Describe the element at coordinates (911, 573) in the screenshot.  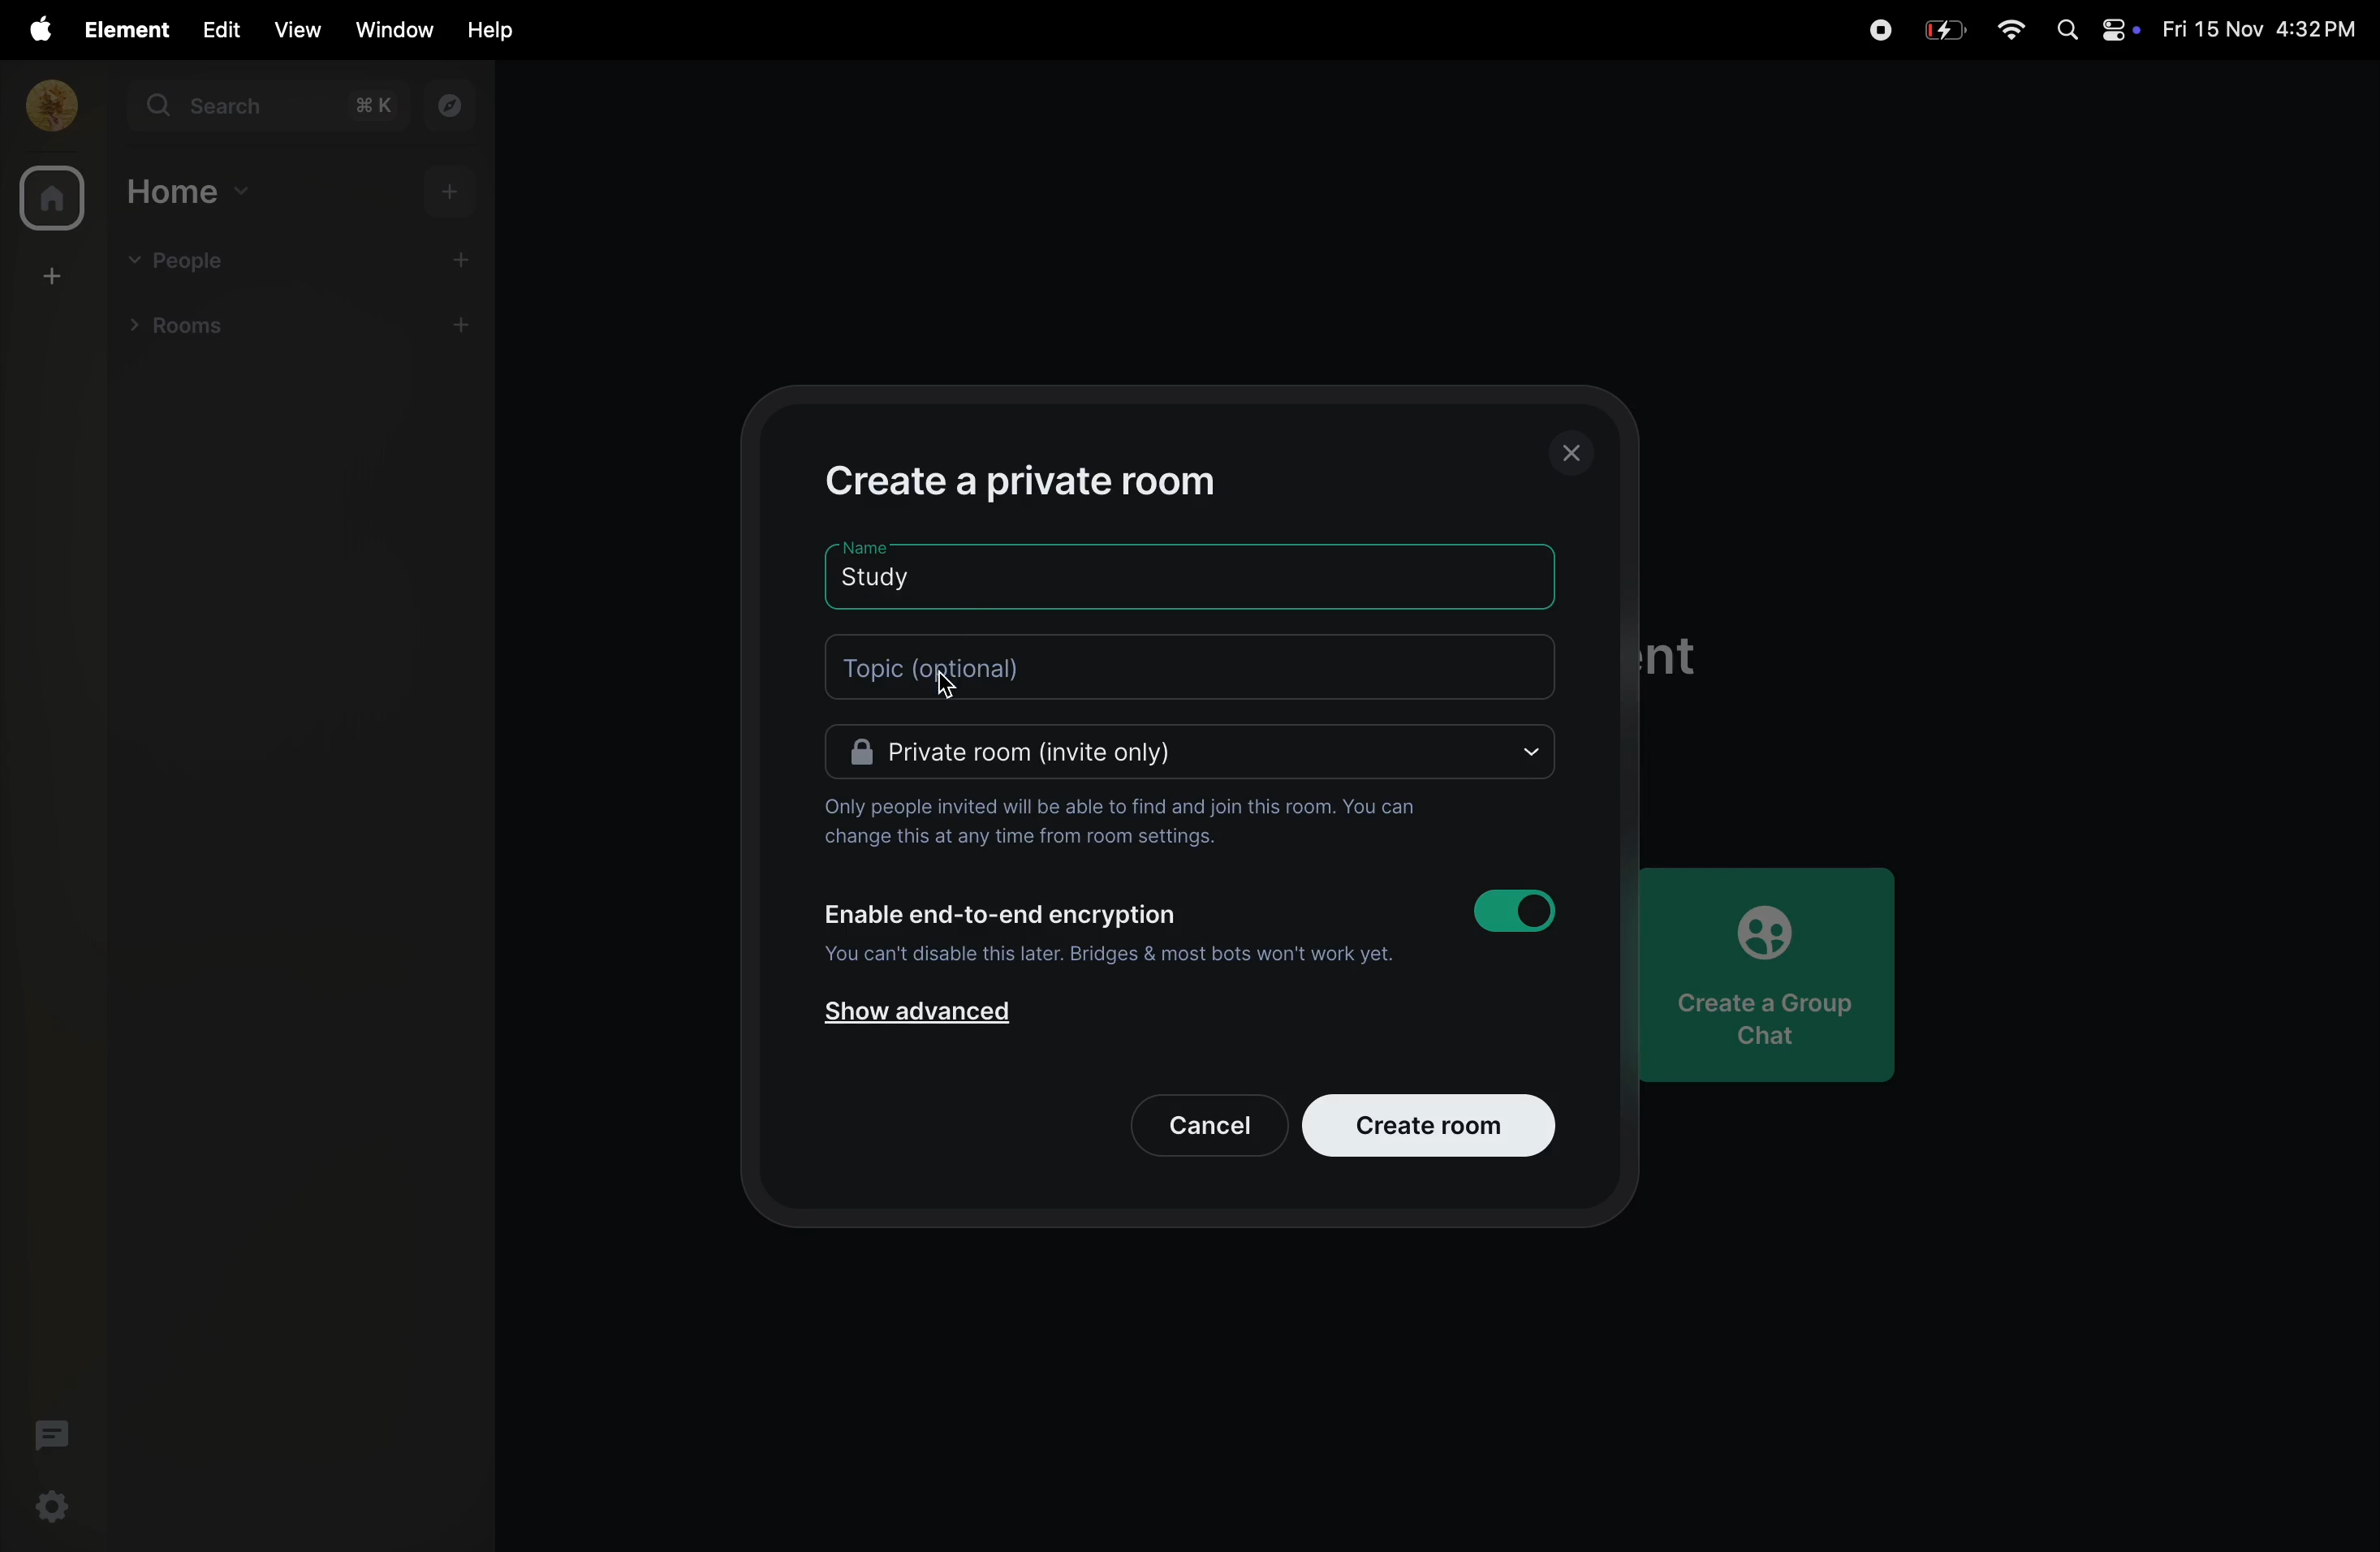
I see `room name study` at that location.